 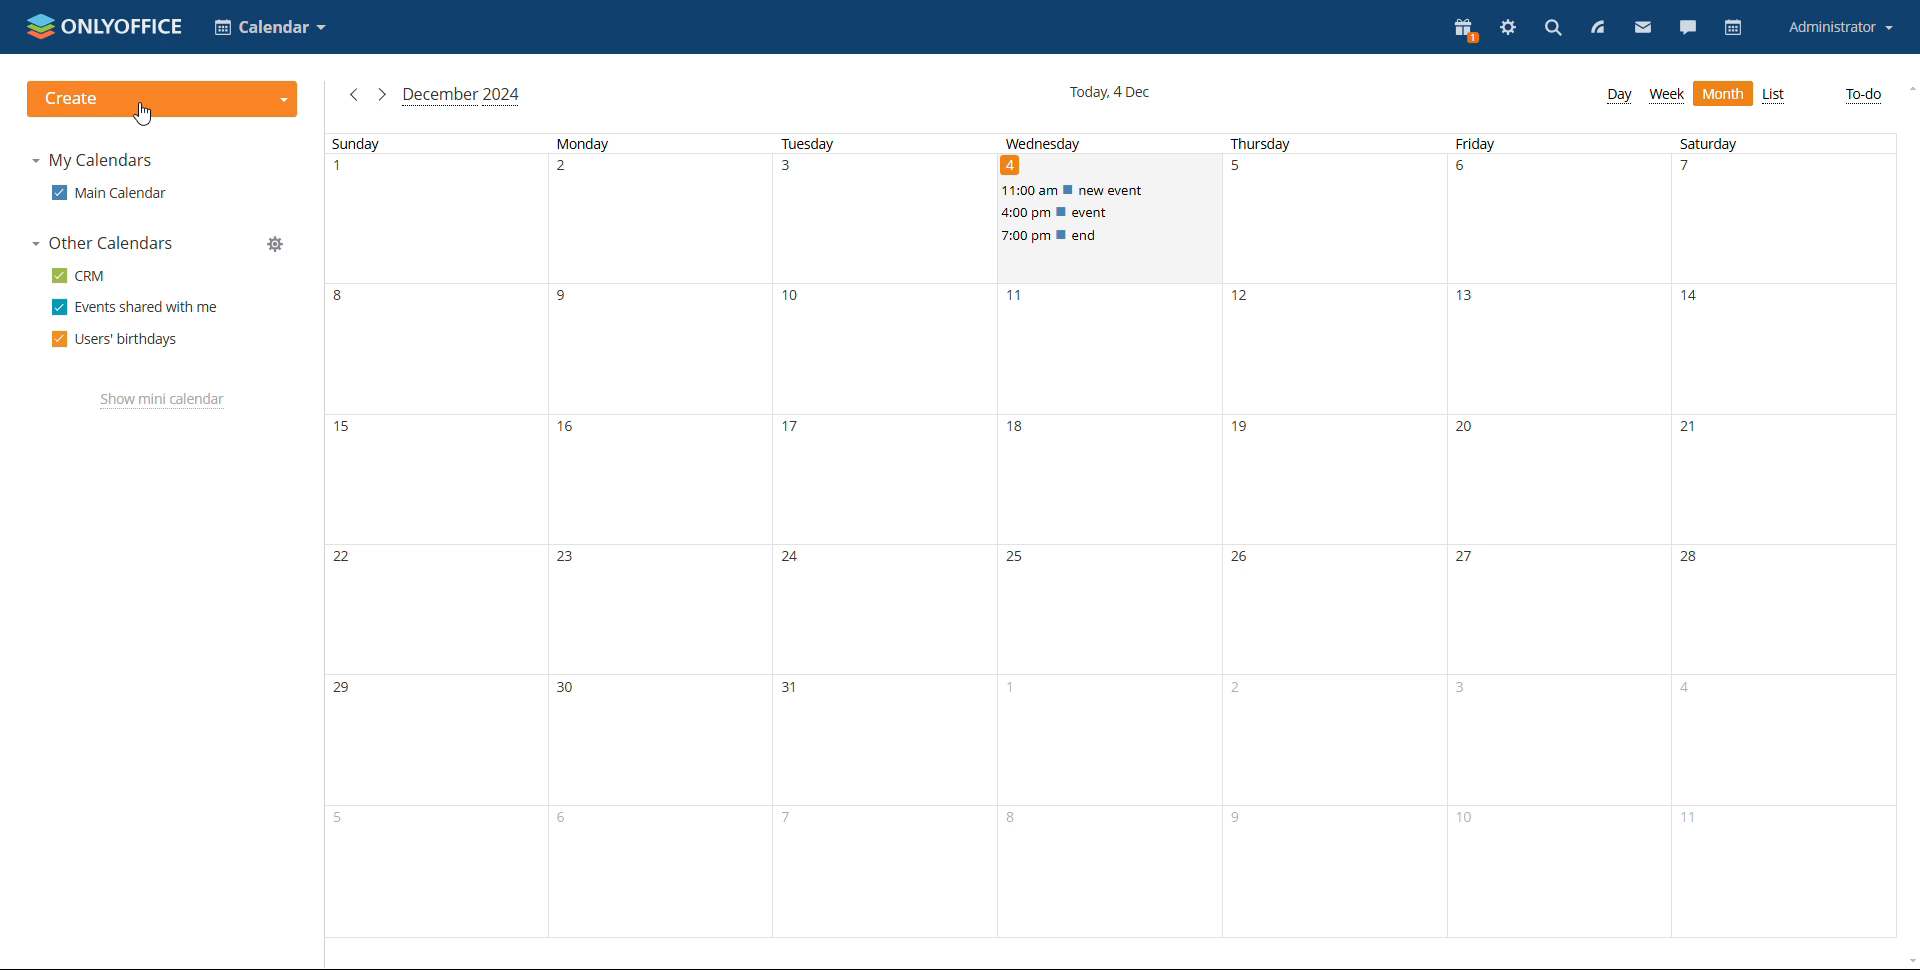 What do you see at coordinates (1337, 537) in the screenshot?
I see `thursday` at bounding box center [1337, 537].